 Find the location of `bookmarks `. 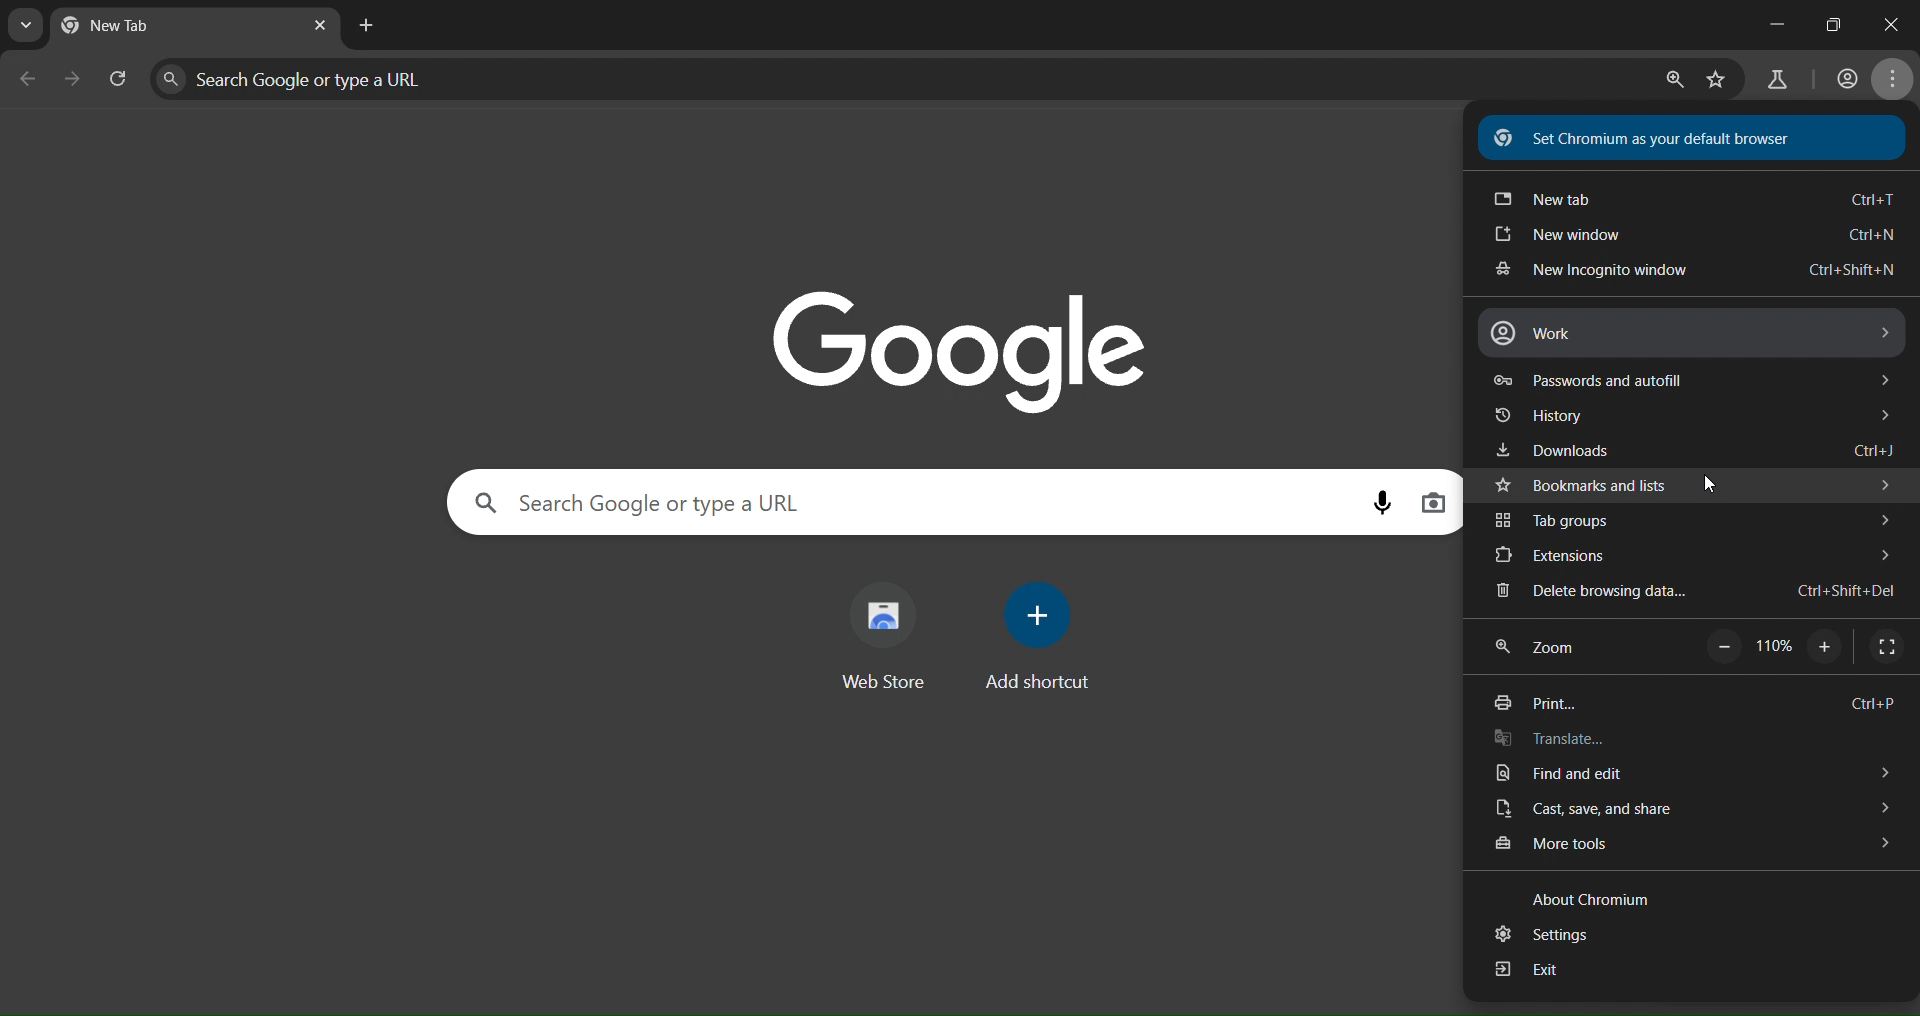

bookmarks  is located at coordinates (1698, 484).